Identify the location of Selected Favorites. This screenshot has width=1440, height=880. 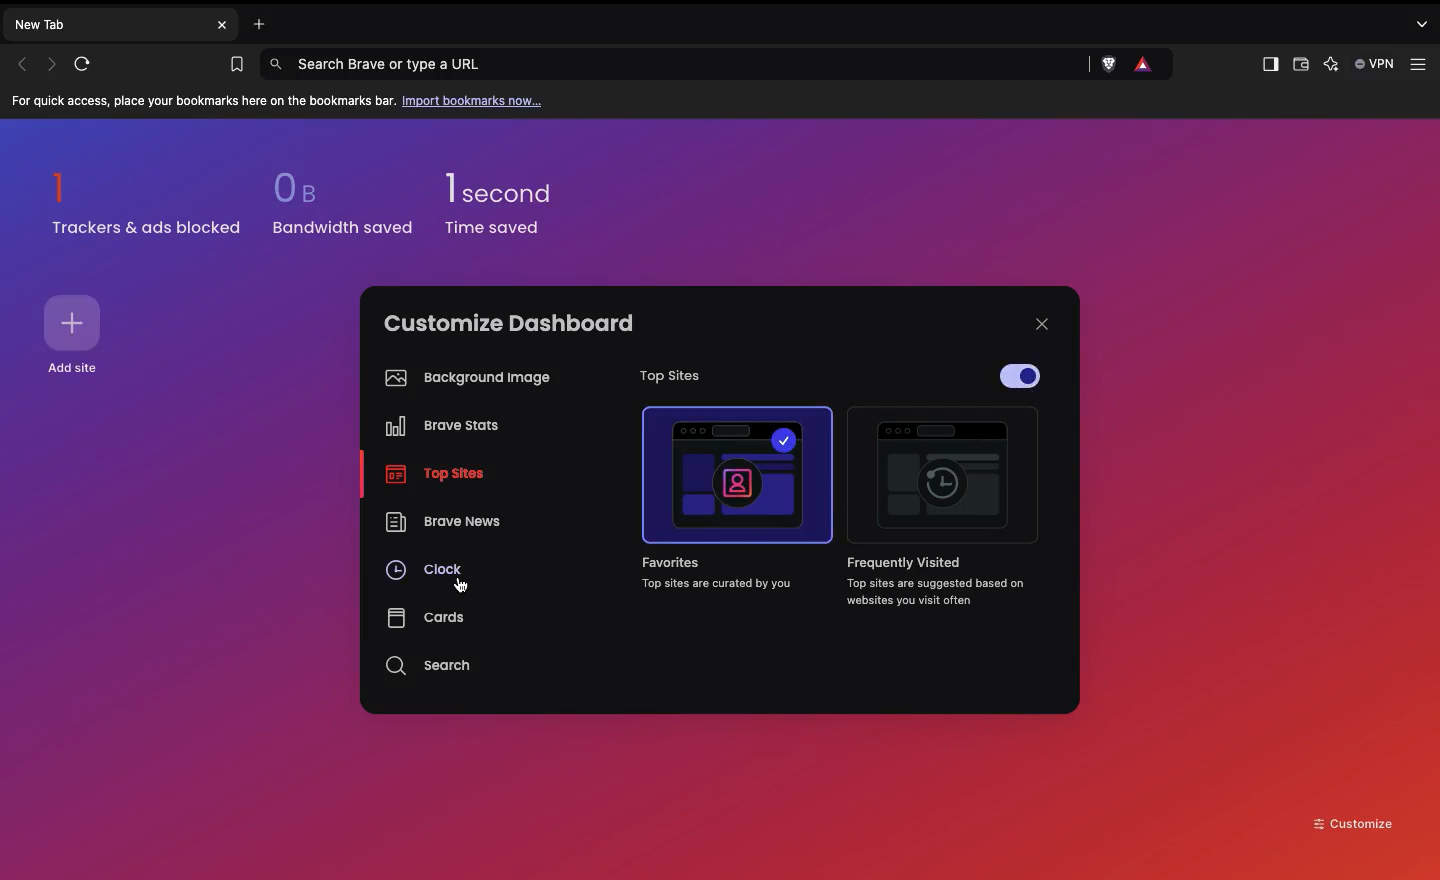
(738, 475).